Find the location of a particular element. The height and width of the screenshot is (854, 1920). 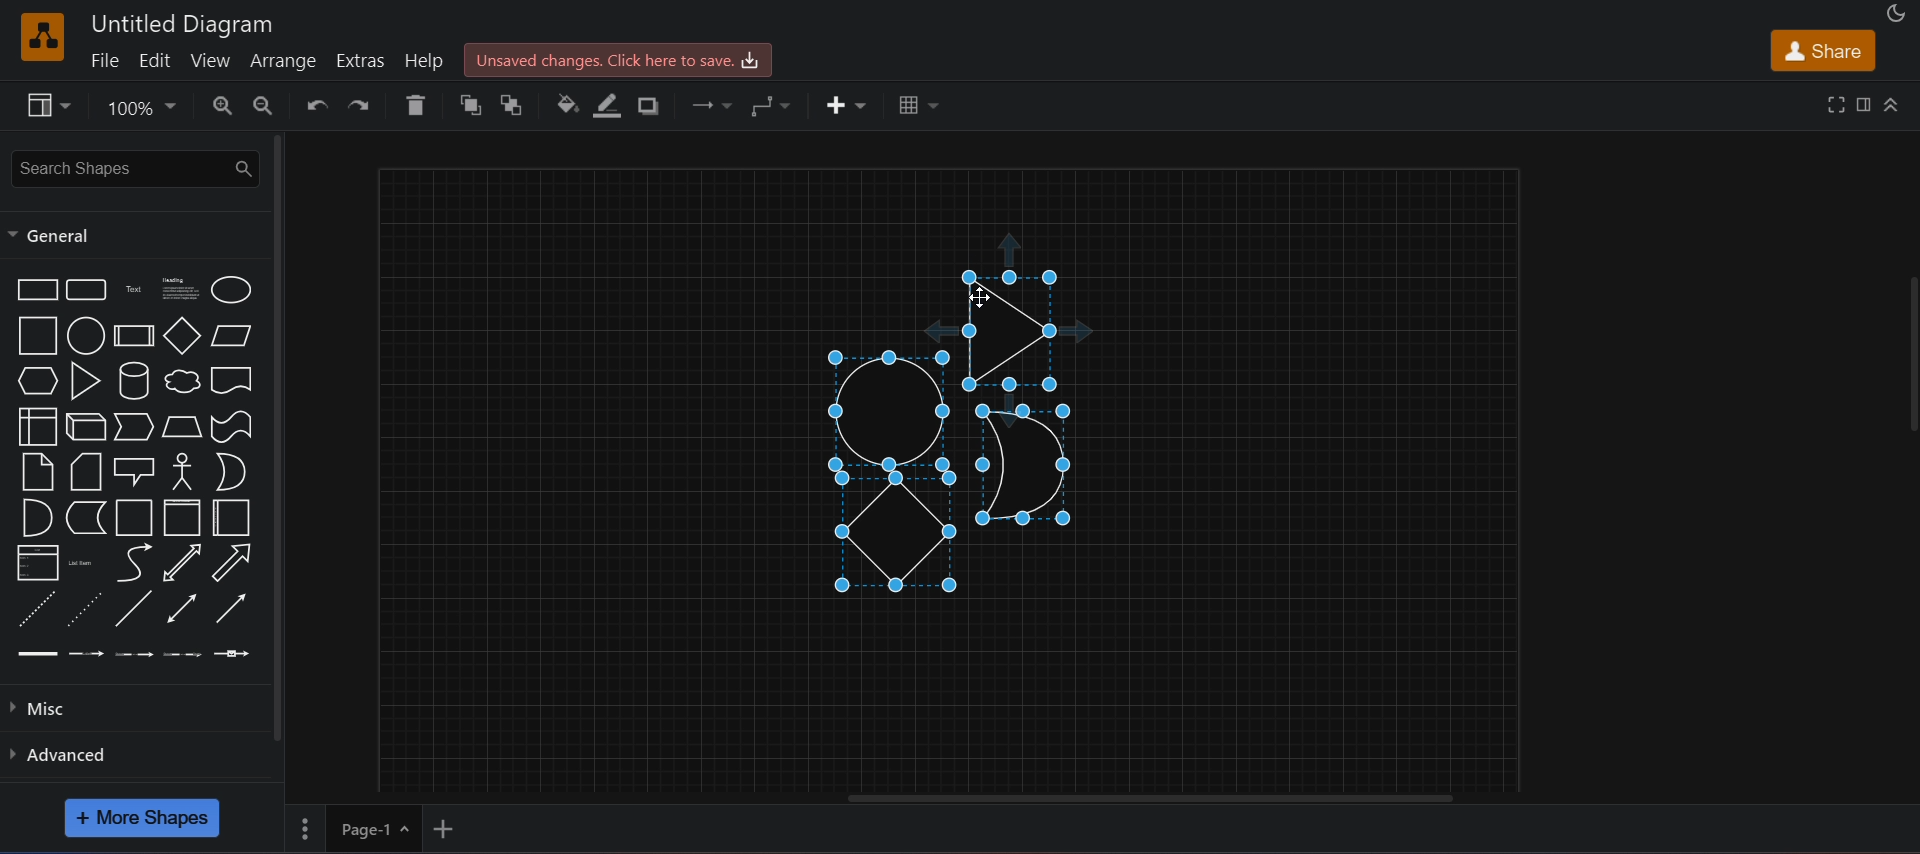

file is located at coordinates (102, 60).